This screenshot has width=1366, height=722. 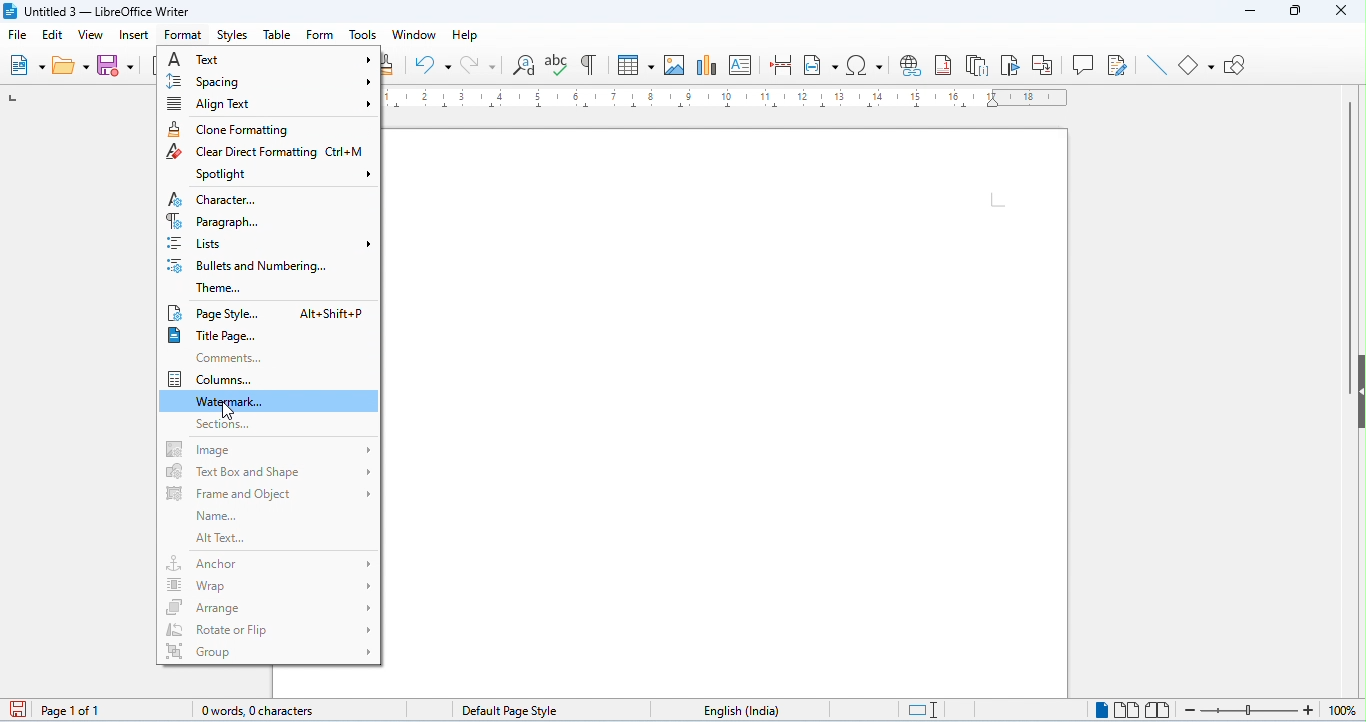 What do you see at coordinates (108, 12) in the screenshot?
I see `Untitled 3 - LibreOffice Writer` at bounding box center [108, 12].